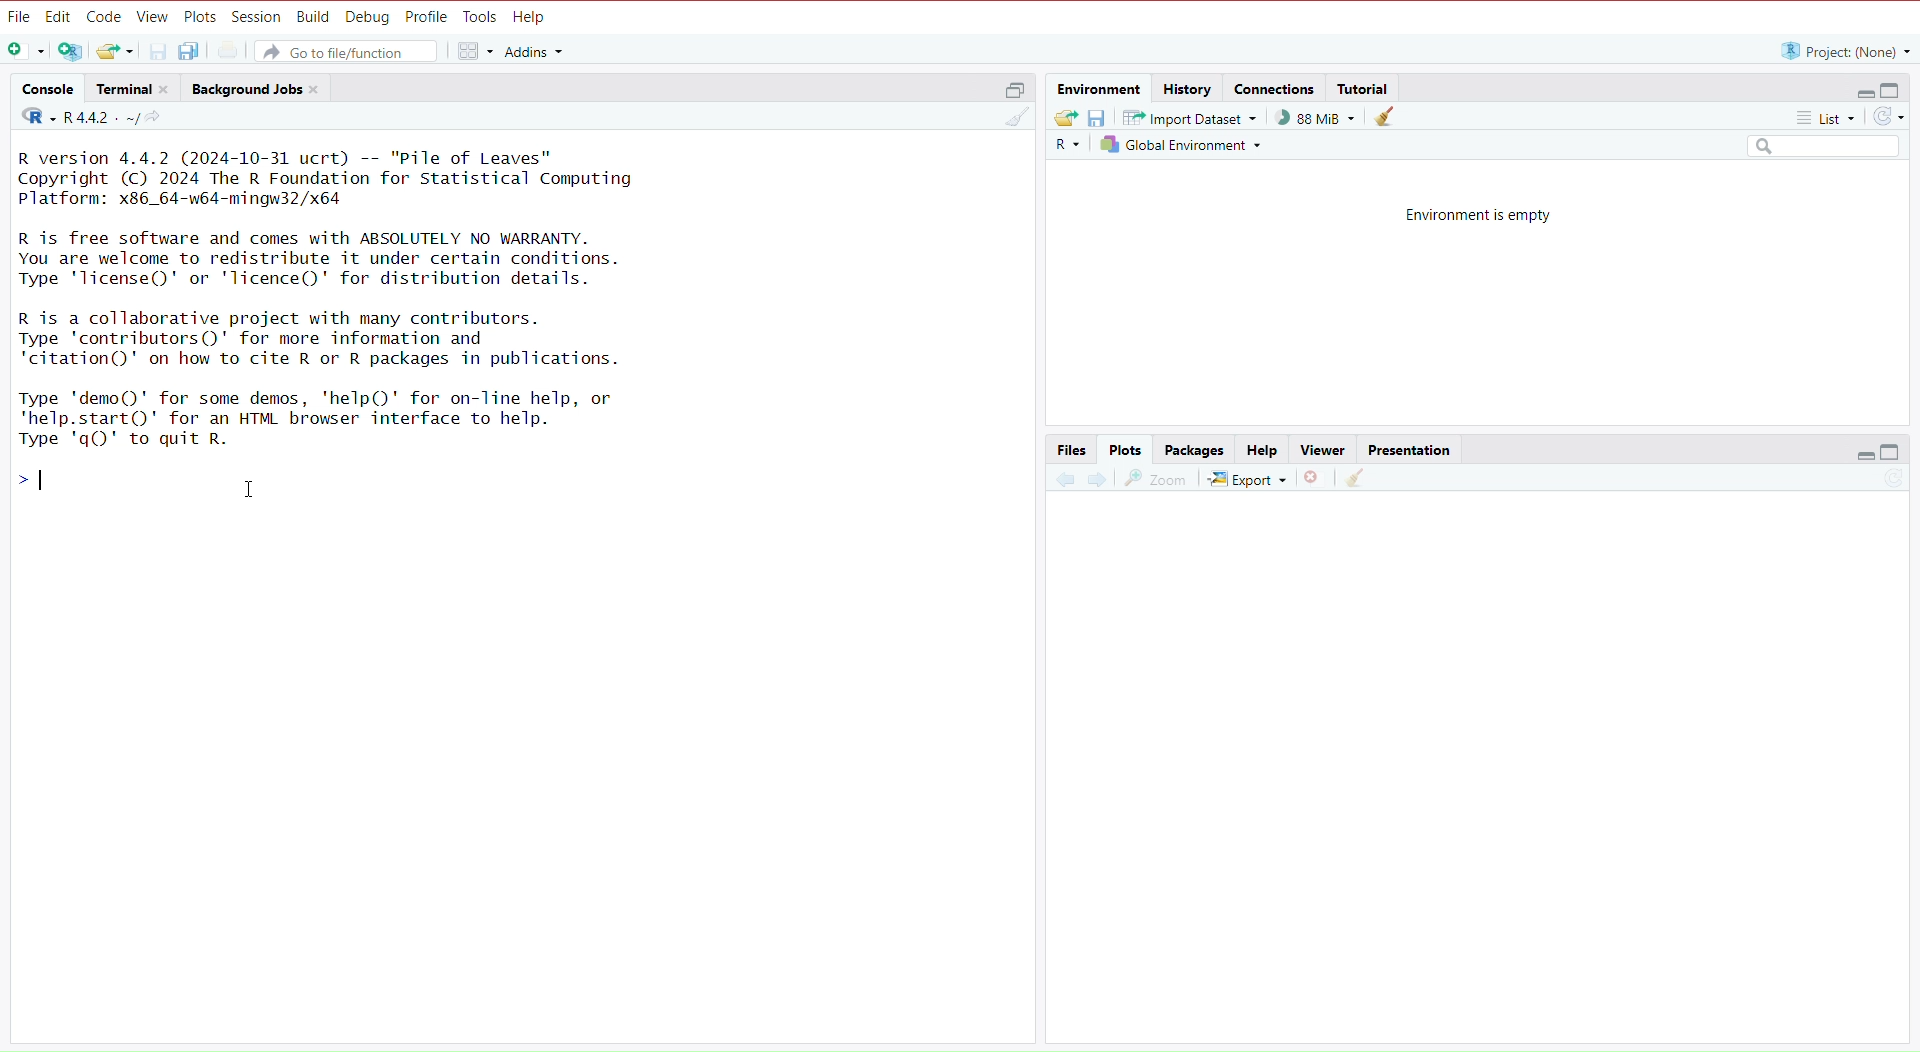 The height and width of the screenshot is (1052, 1920). What do you see at coordinates (450, 388) in the screenshot?
I see `R version 4.4.2 (2024-10-31 ucrt) -- "Pile of Leaves"
Copyright (C) 2024 The R Foundation for Statistical Computing
Platform: x86_64-w64-mingw32/x64

R is free software and comes with ABSOLUTELY NO WARRANTY.
You are welcome to redistribute it under certain conditions.
Type 'lTicense()' or 'lTicence()' for distribution details.

R is a collaborative project with many contributors.

Type 'contributors()' for more information and

‘citation()' on how to cite R or R packages in publications.
Type 'demo()' for some demos, 'help()' for on-line help, or
"help.start()' for an HTML browser interface to help.

Type 'q()' to quit R.

>| I` at bounding box center [450, 388].